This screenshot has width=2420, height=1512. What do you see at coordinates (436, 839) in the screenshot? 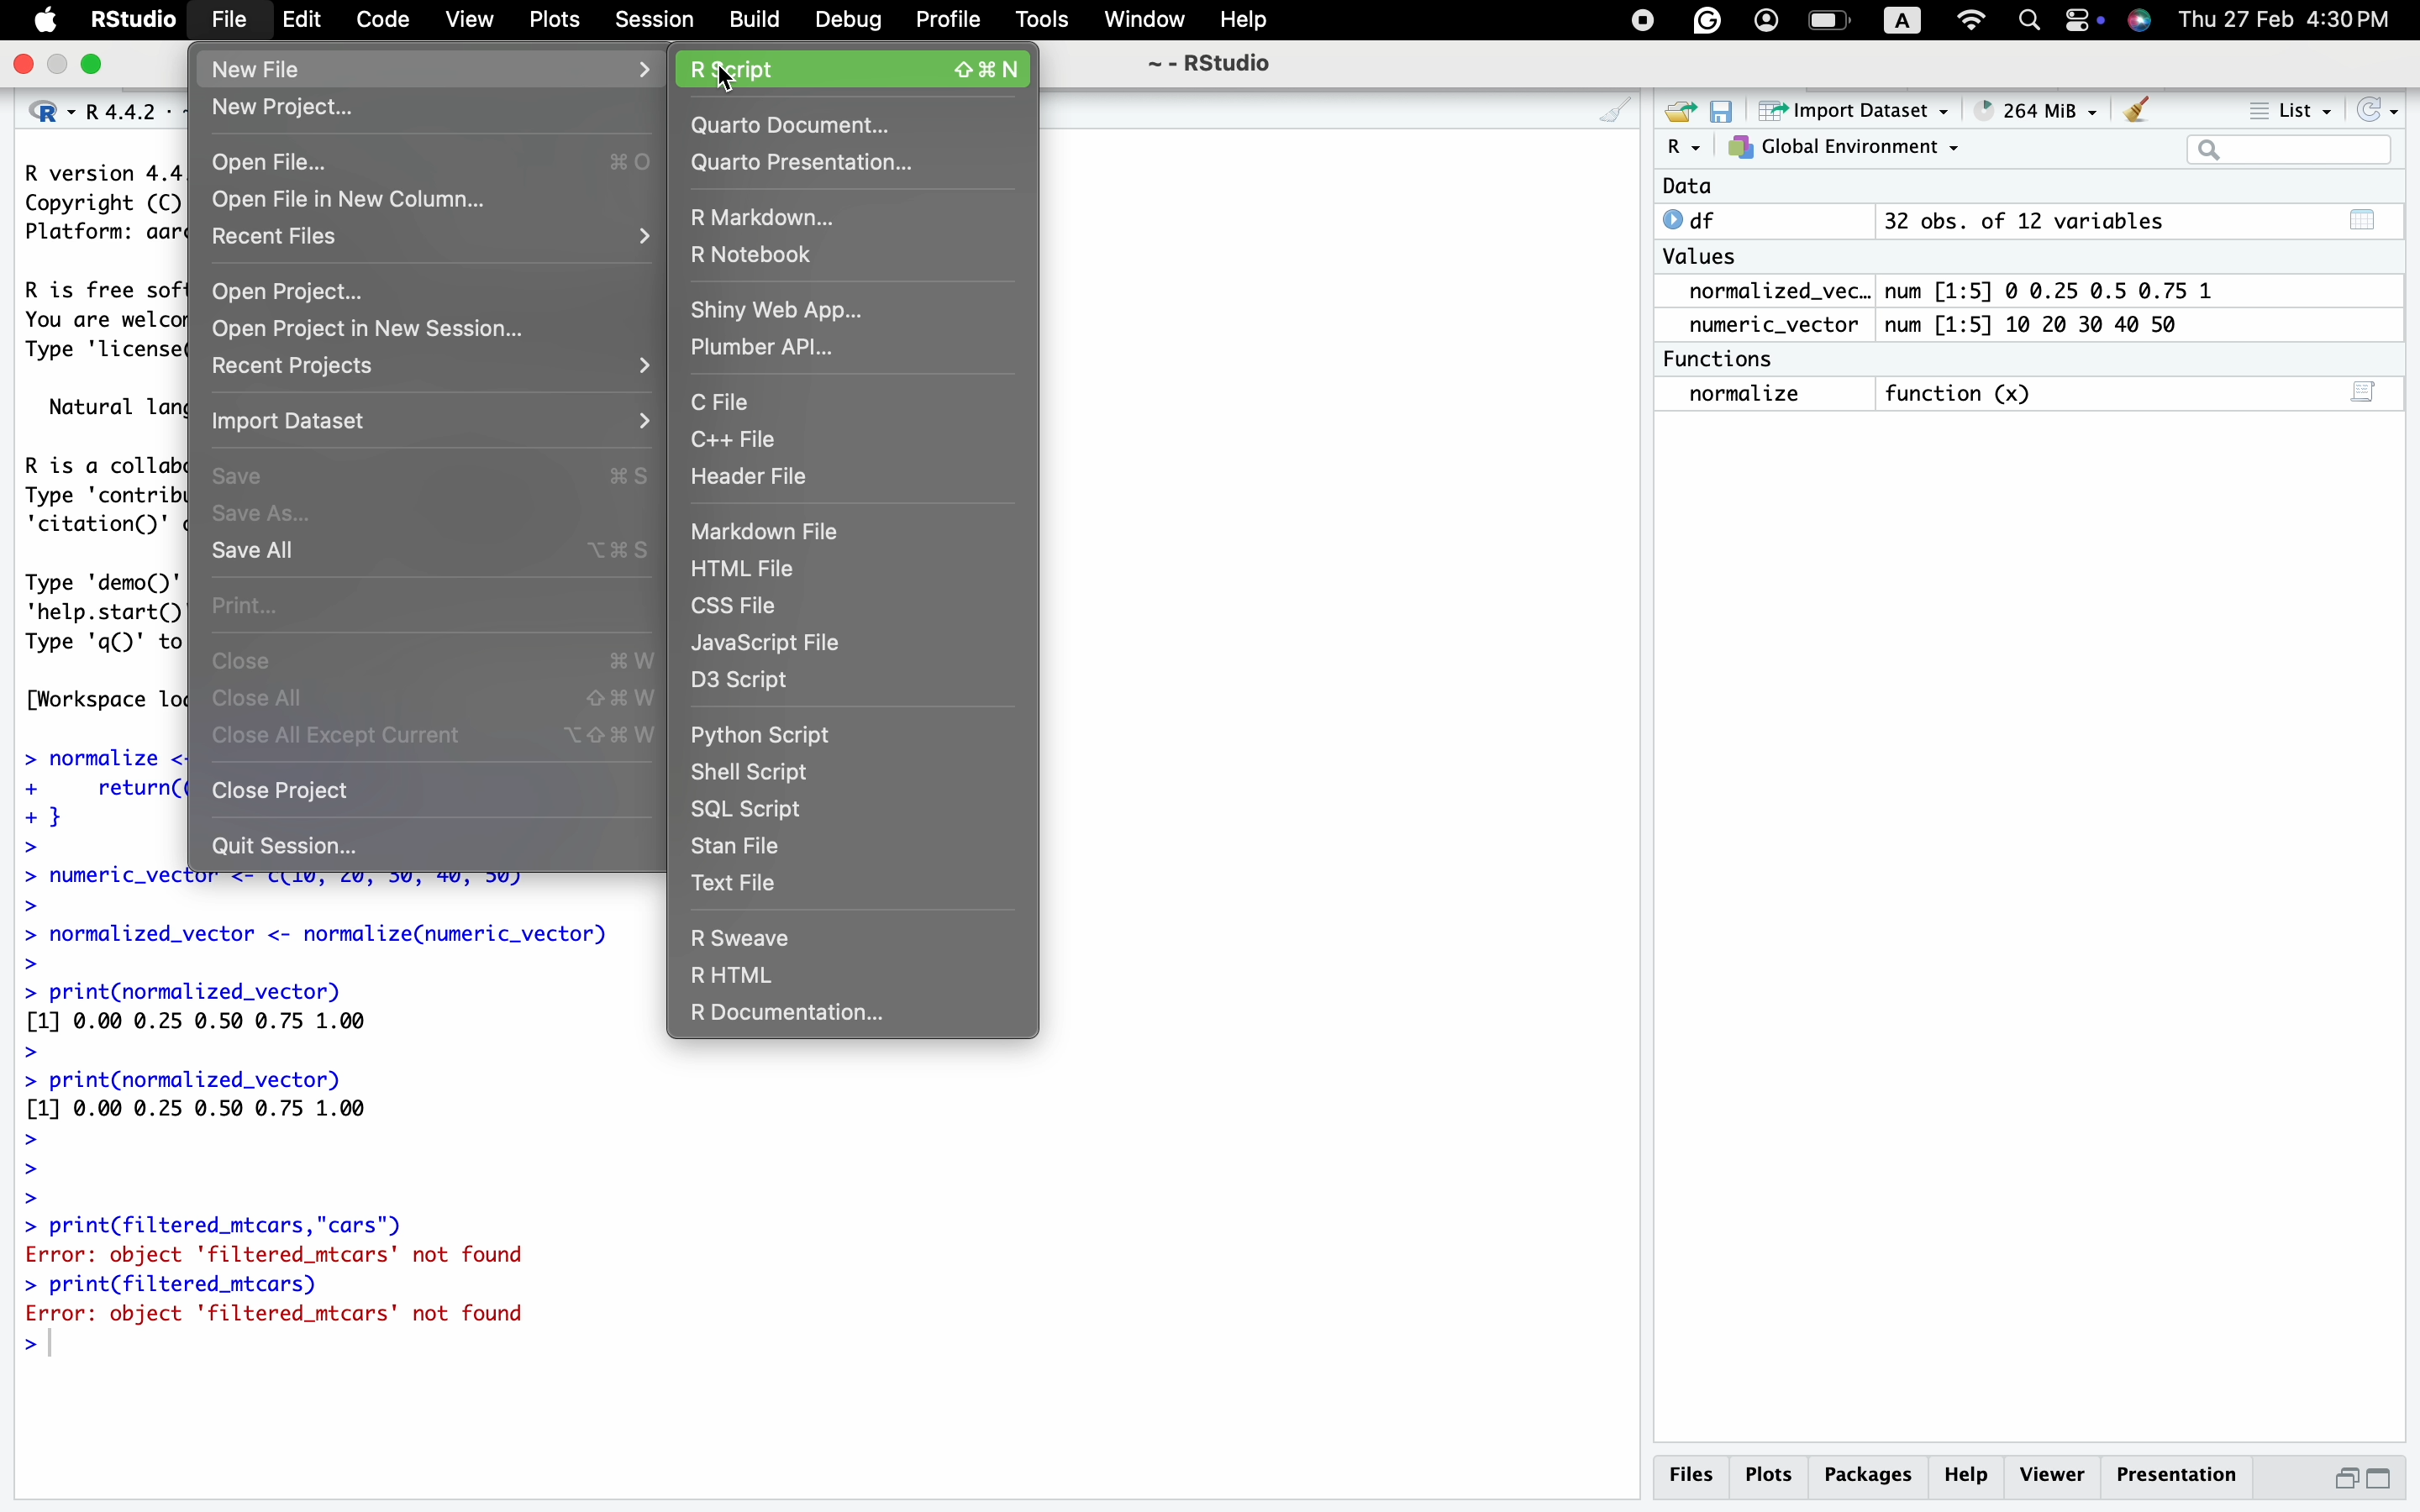
I see `quit session` at bounding box center [436, 839].